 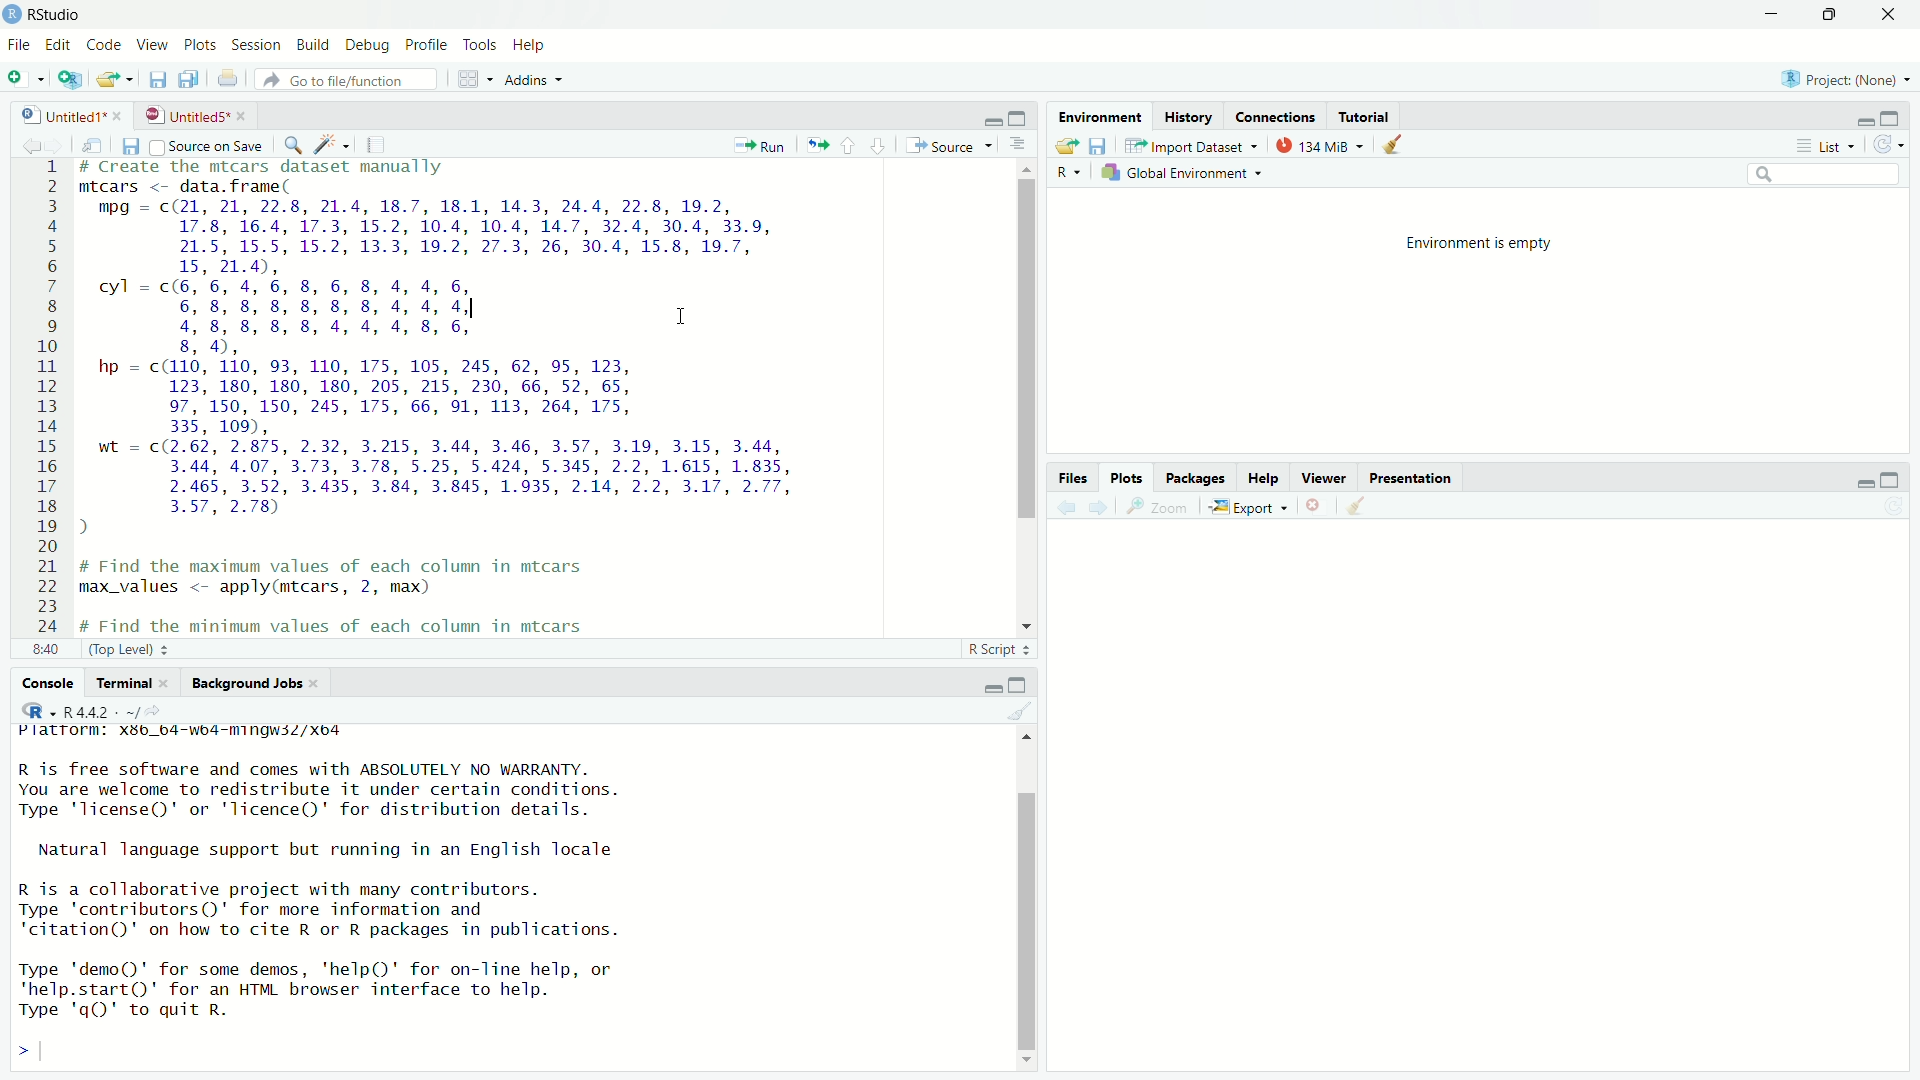 What do you see at coordinates (378, 894) in the screenshot?
I see `platrorm: x¥b_b4-wo4-mingw3Z/xo4

R is free software and comes with ABSOLUTELY NO WARRANTY.

You are welcome to redistribute it under certain conditions.

Type 'license()' or 'licence()' for distribution details.
Natural language support but running in an English locale

R is a collaborative project with many contributors.

Type 'contributors()' for more information and

'citation()' on how to cite R or R packages in publications.

Type 'demo()' for some demos, 'help()' for on-Tine help, or

'help.start()"' for an HTML browser interface to help.

Type 'qQ' to quit R.

>` at bounding box center [378, 894].